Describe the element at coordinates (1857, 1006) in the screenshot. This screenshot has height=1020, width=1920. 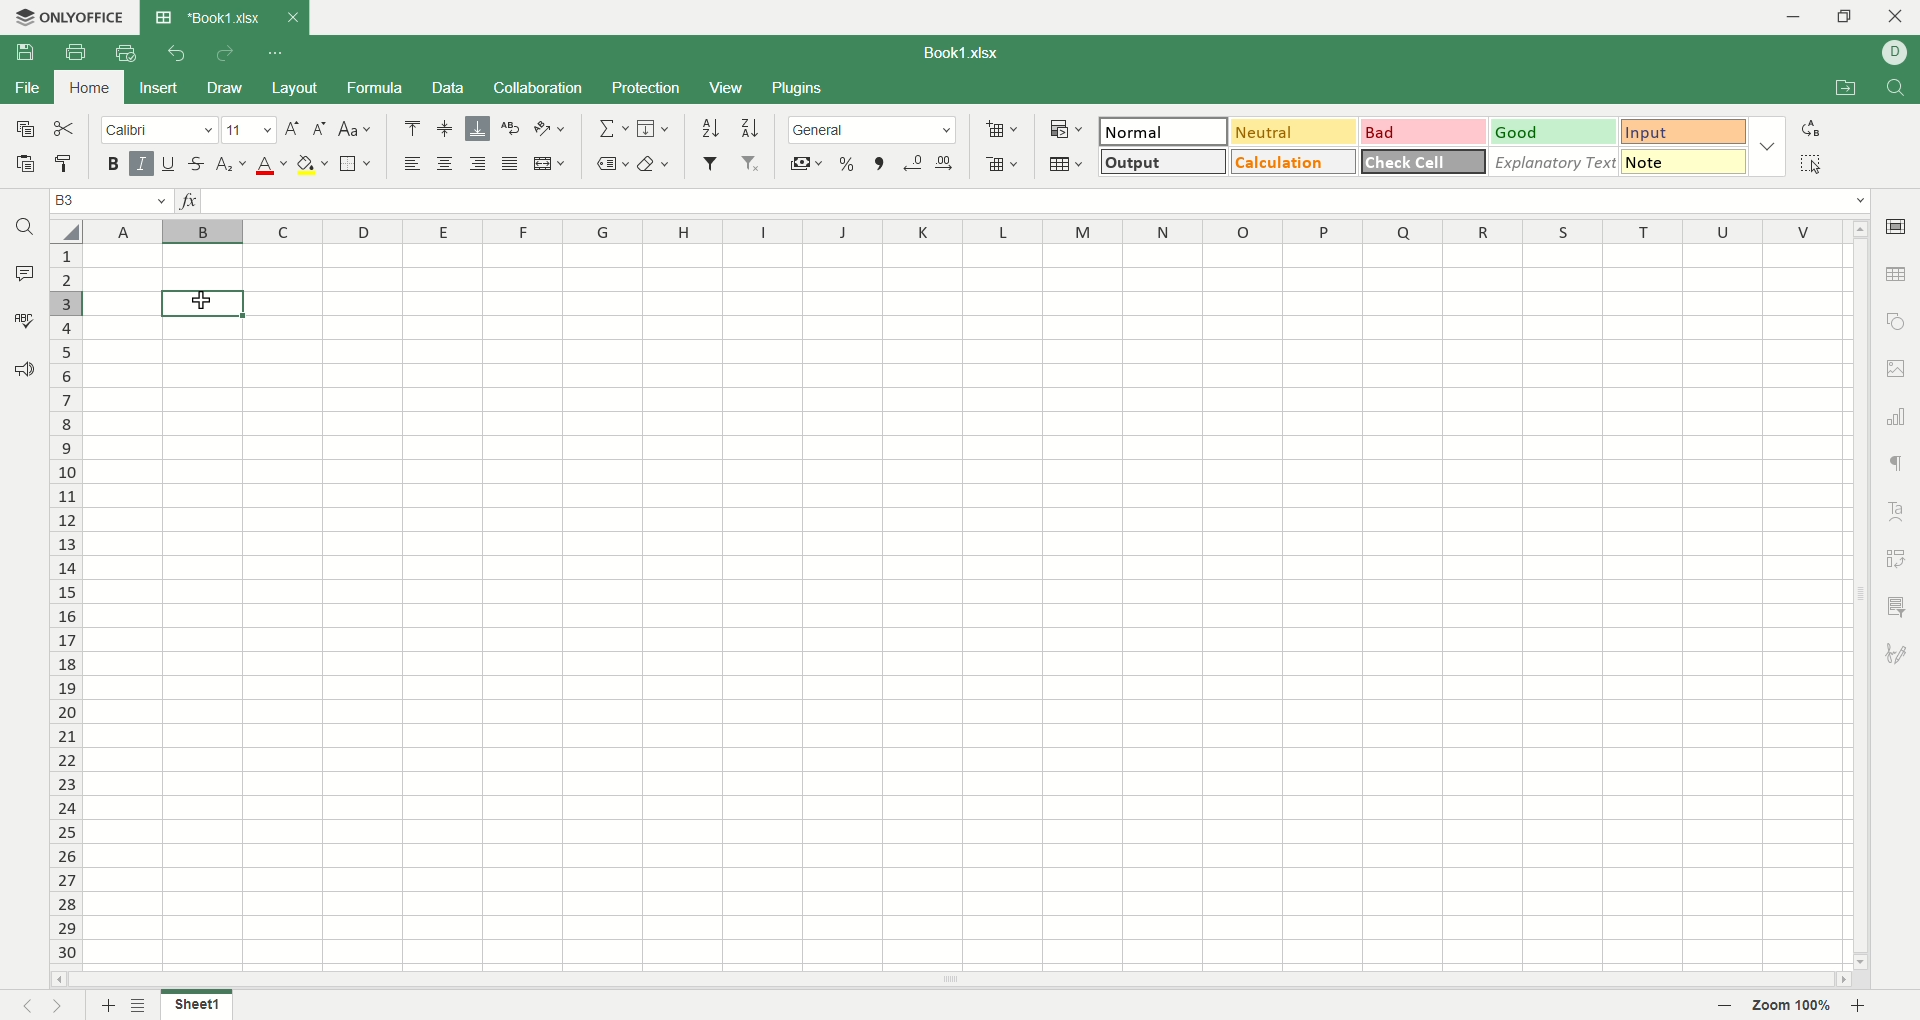
I see `Zoom in` at that location.